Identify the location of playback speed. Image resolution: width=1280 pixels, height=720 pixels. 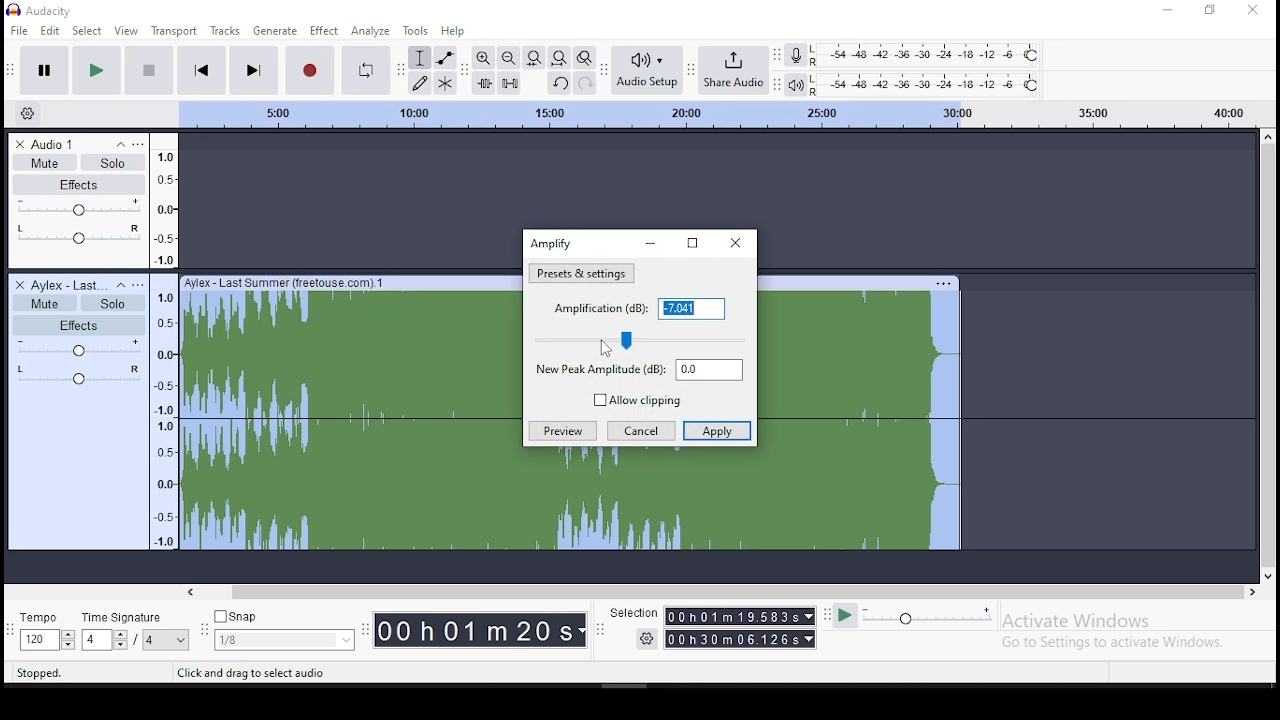
(920, 617).